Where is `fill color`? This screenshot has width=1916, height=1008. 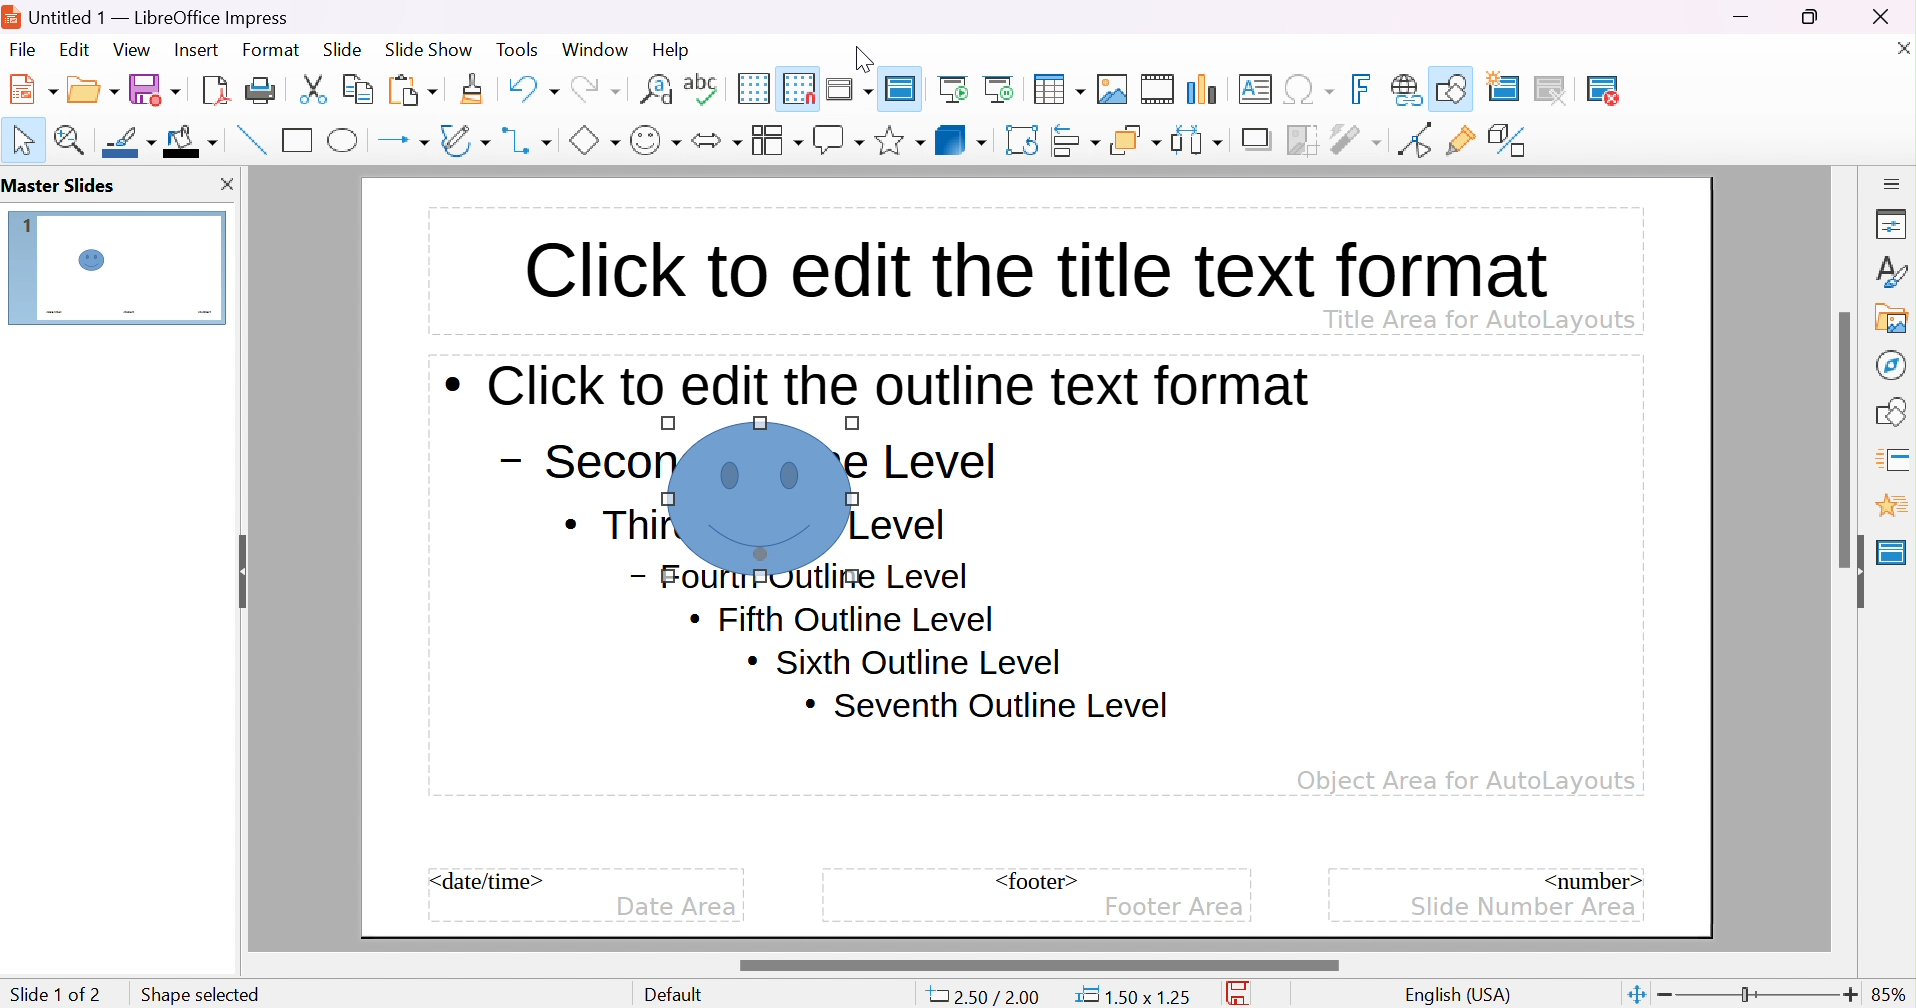
fill color is located at coordinates (191, 140).